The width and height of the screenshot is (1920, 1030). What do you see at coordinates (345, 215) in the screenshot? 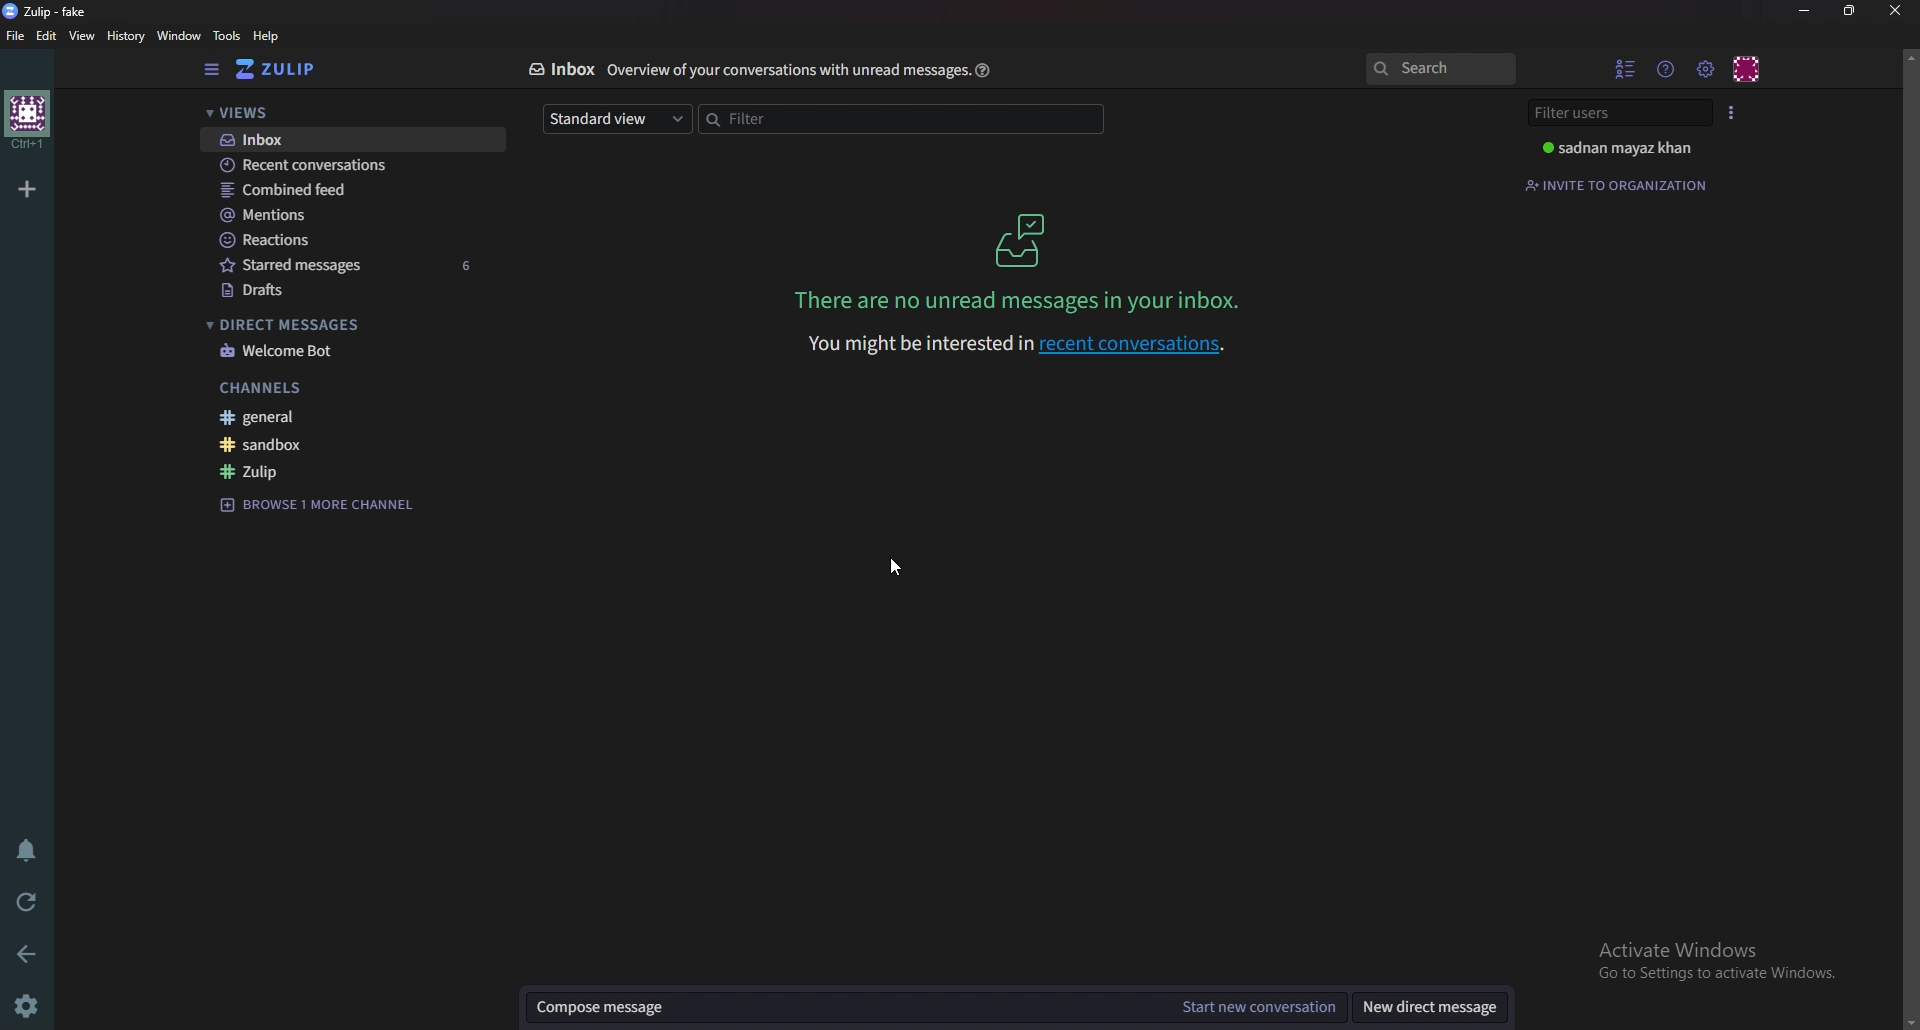
I see `Mentions` at bounding box center [345, 215].